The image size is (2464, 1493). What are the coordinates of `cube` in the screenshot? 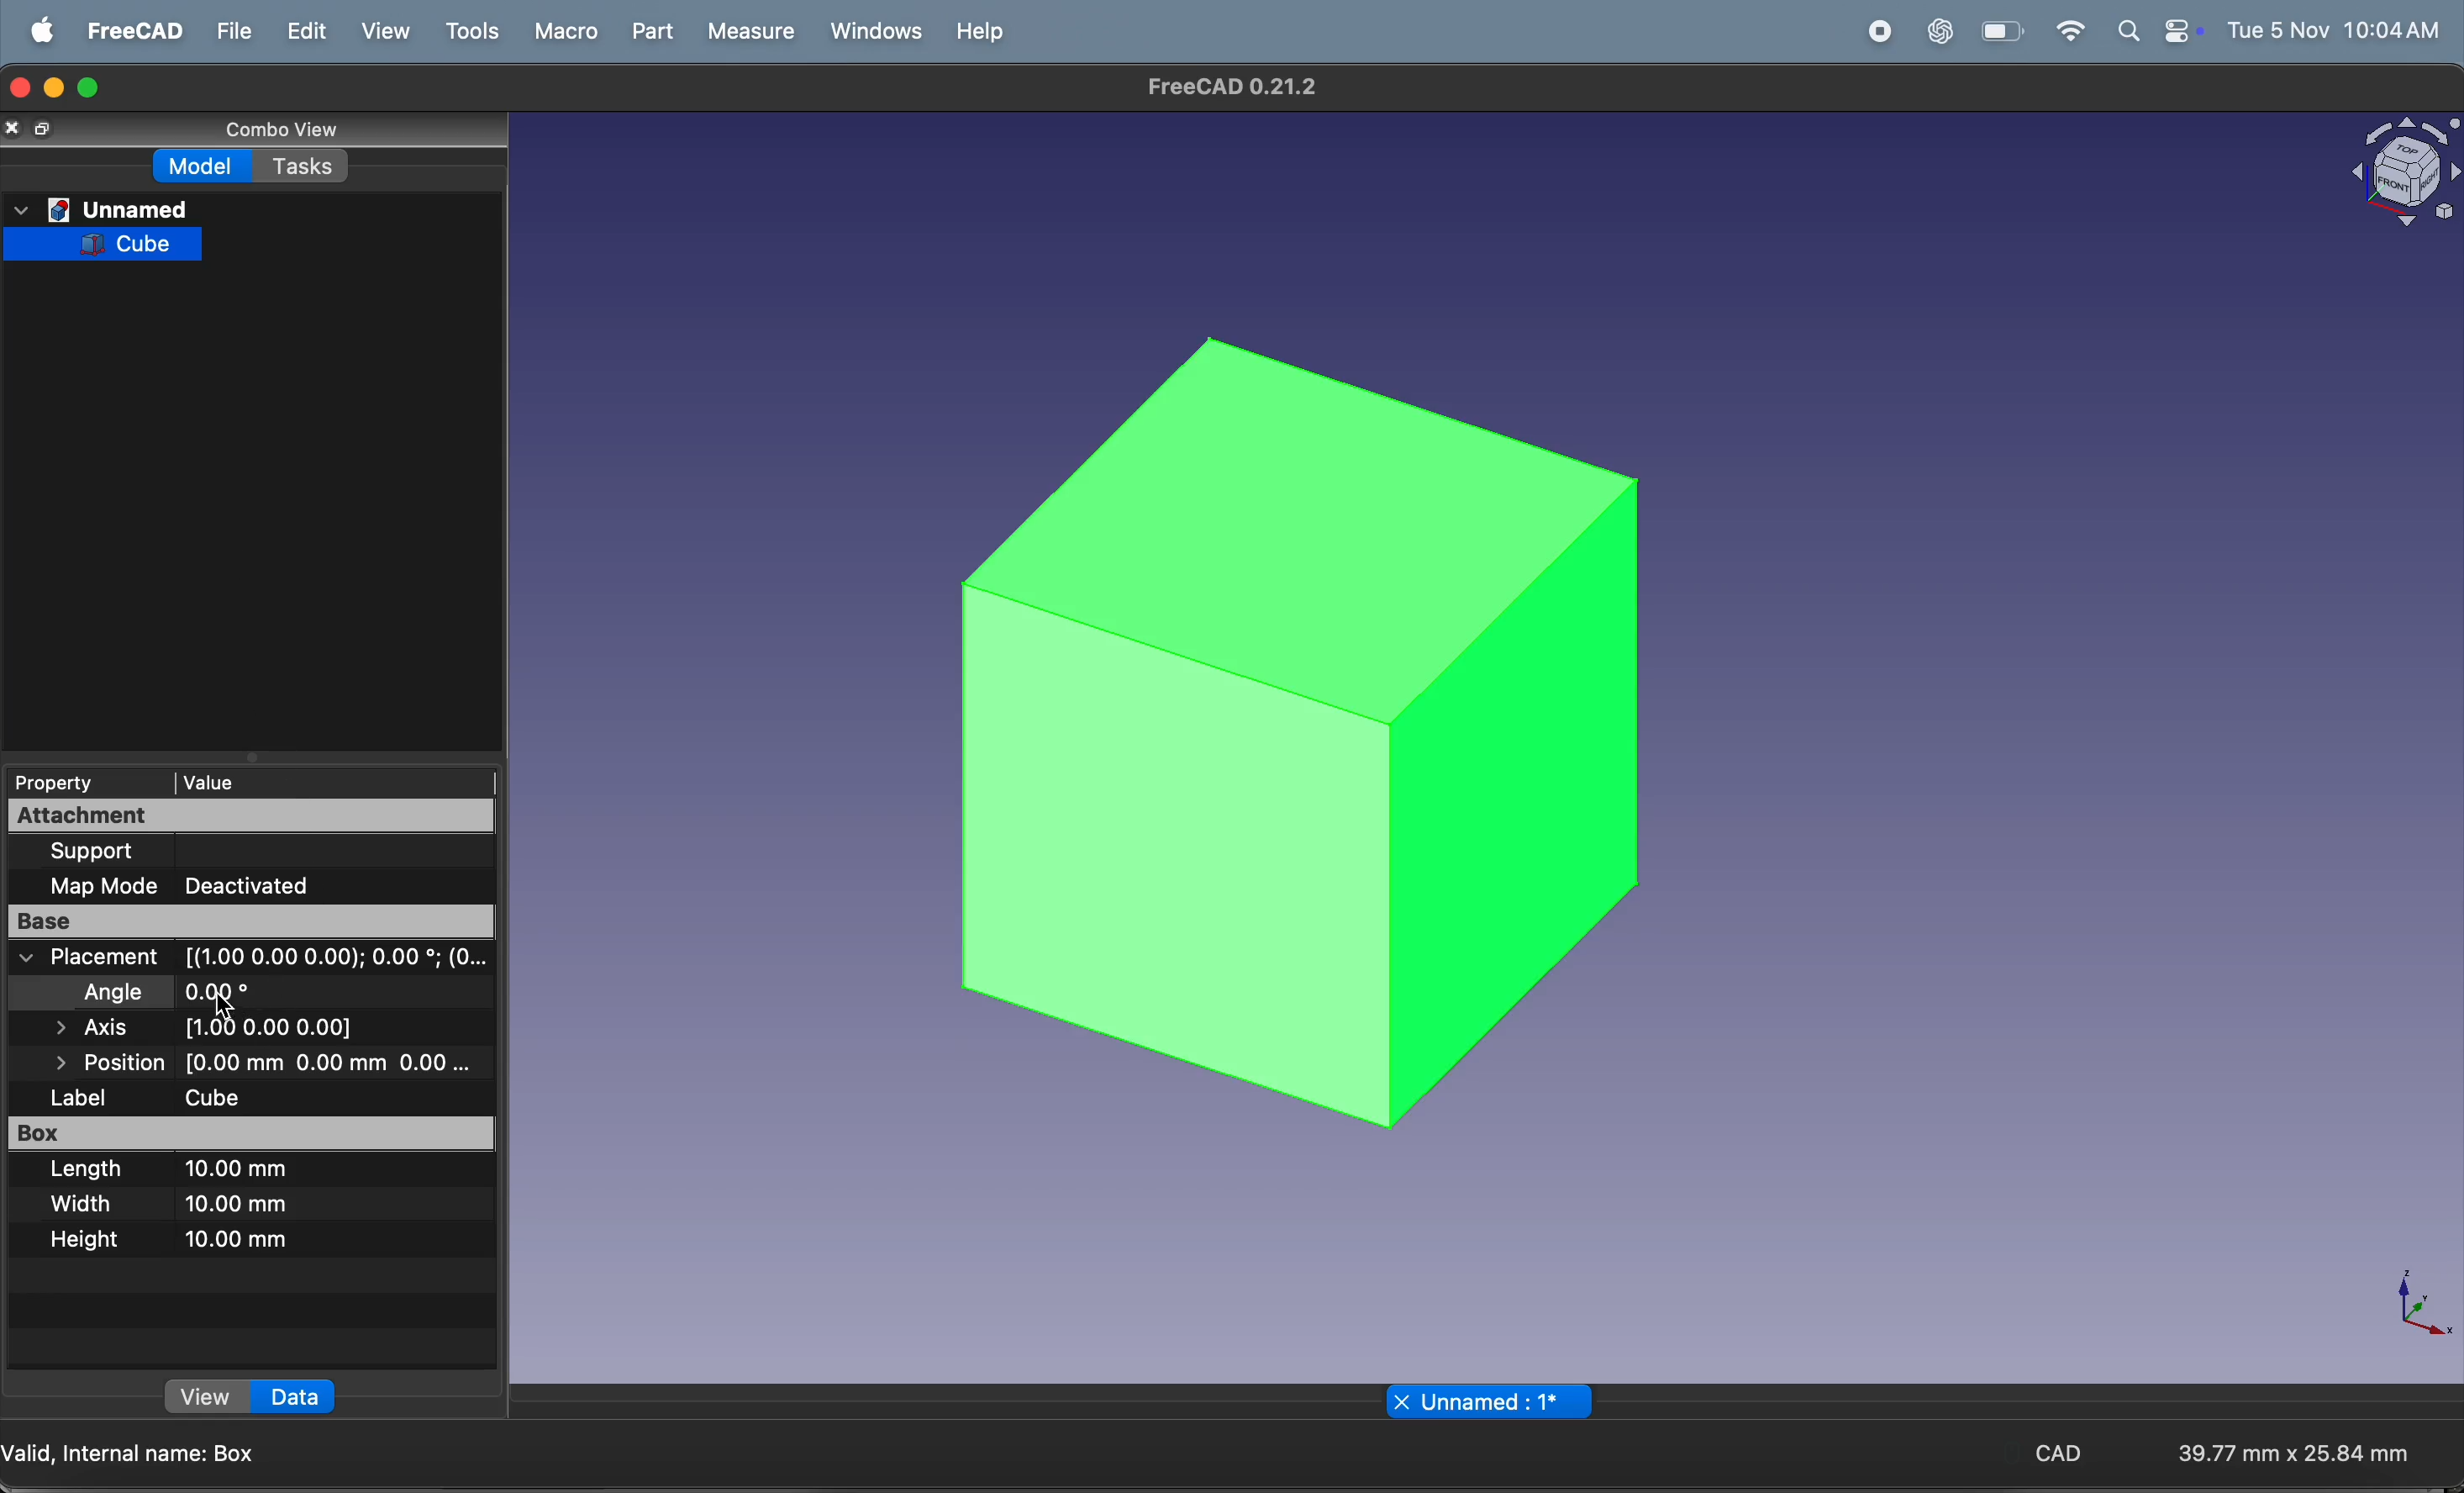 It's located at (327, 1099).